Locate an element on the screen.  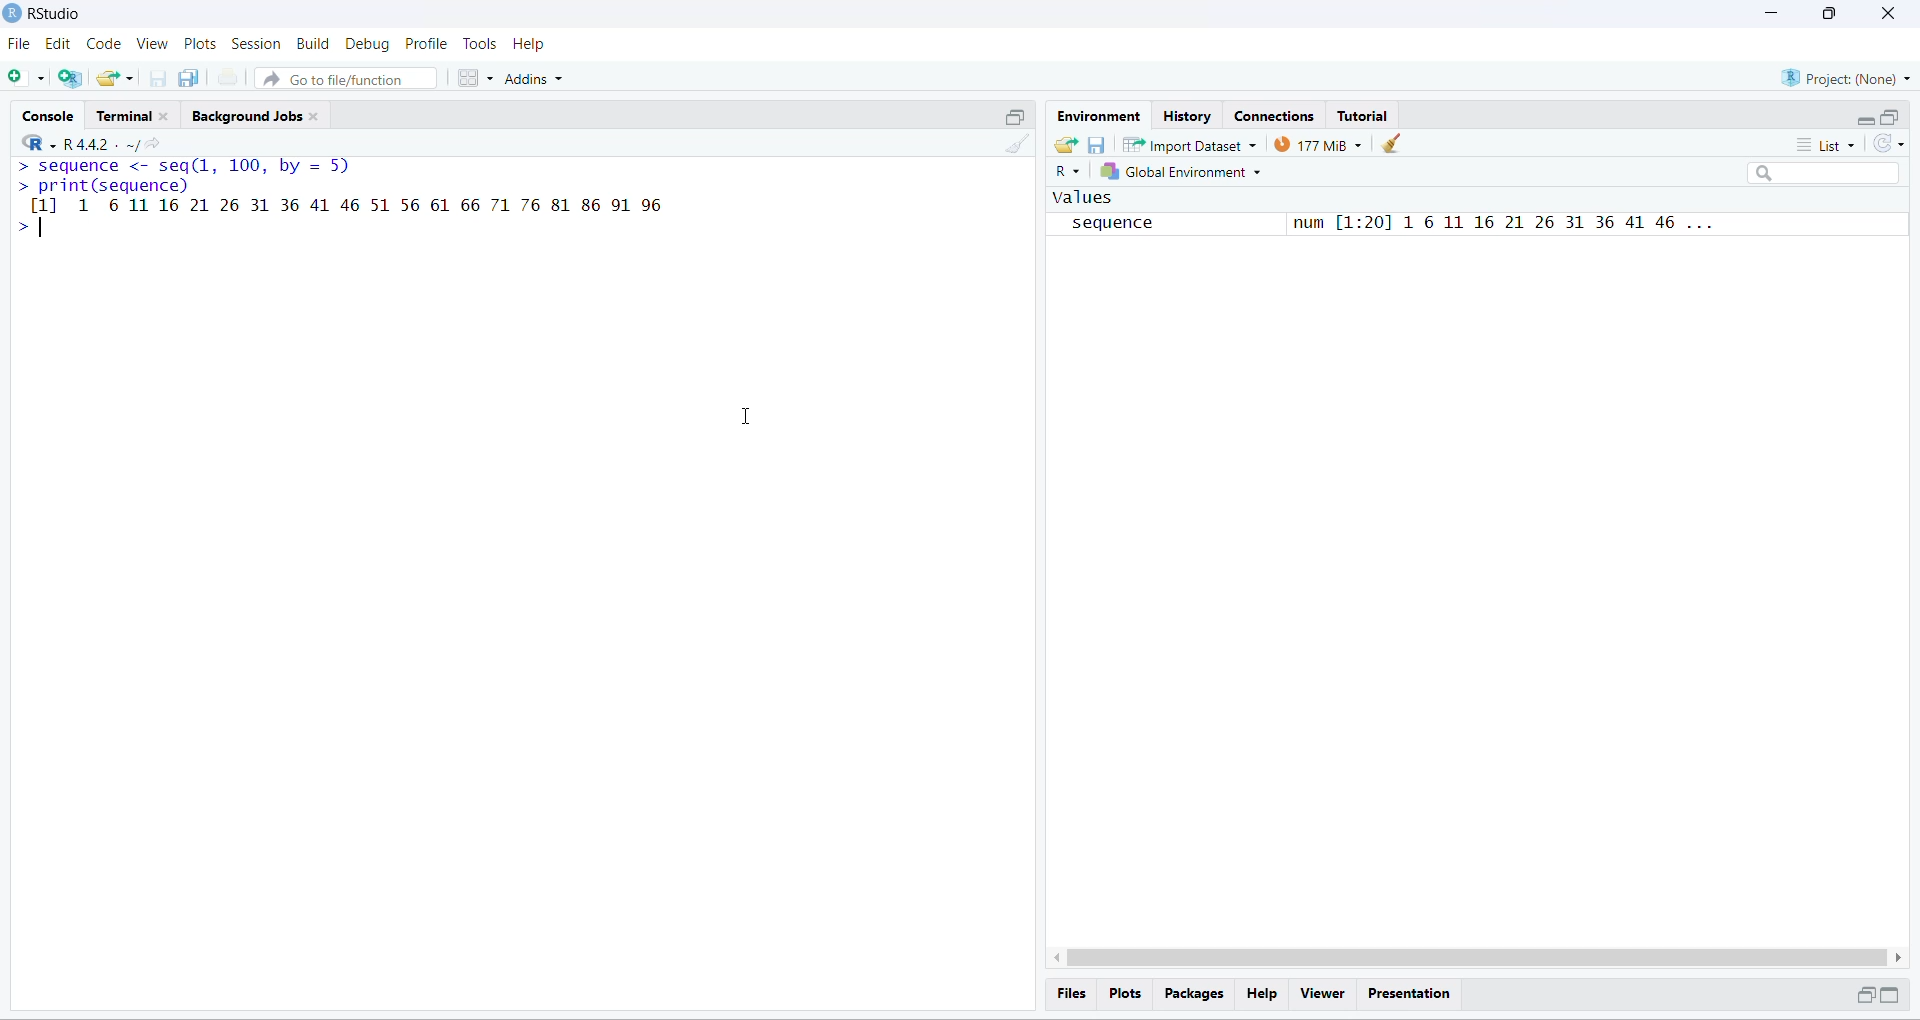
Connections  is located at coordinates (1280, 117).